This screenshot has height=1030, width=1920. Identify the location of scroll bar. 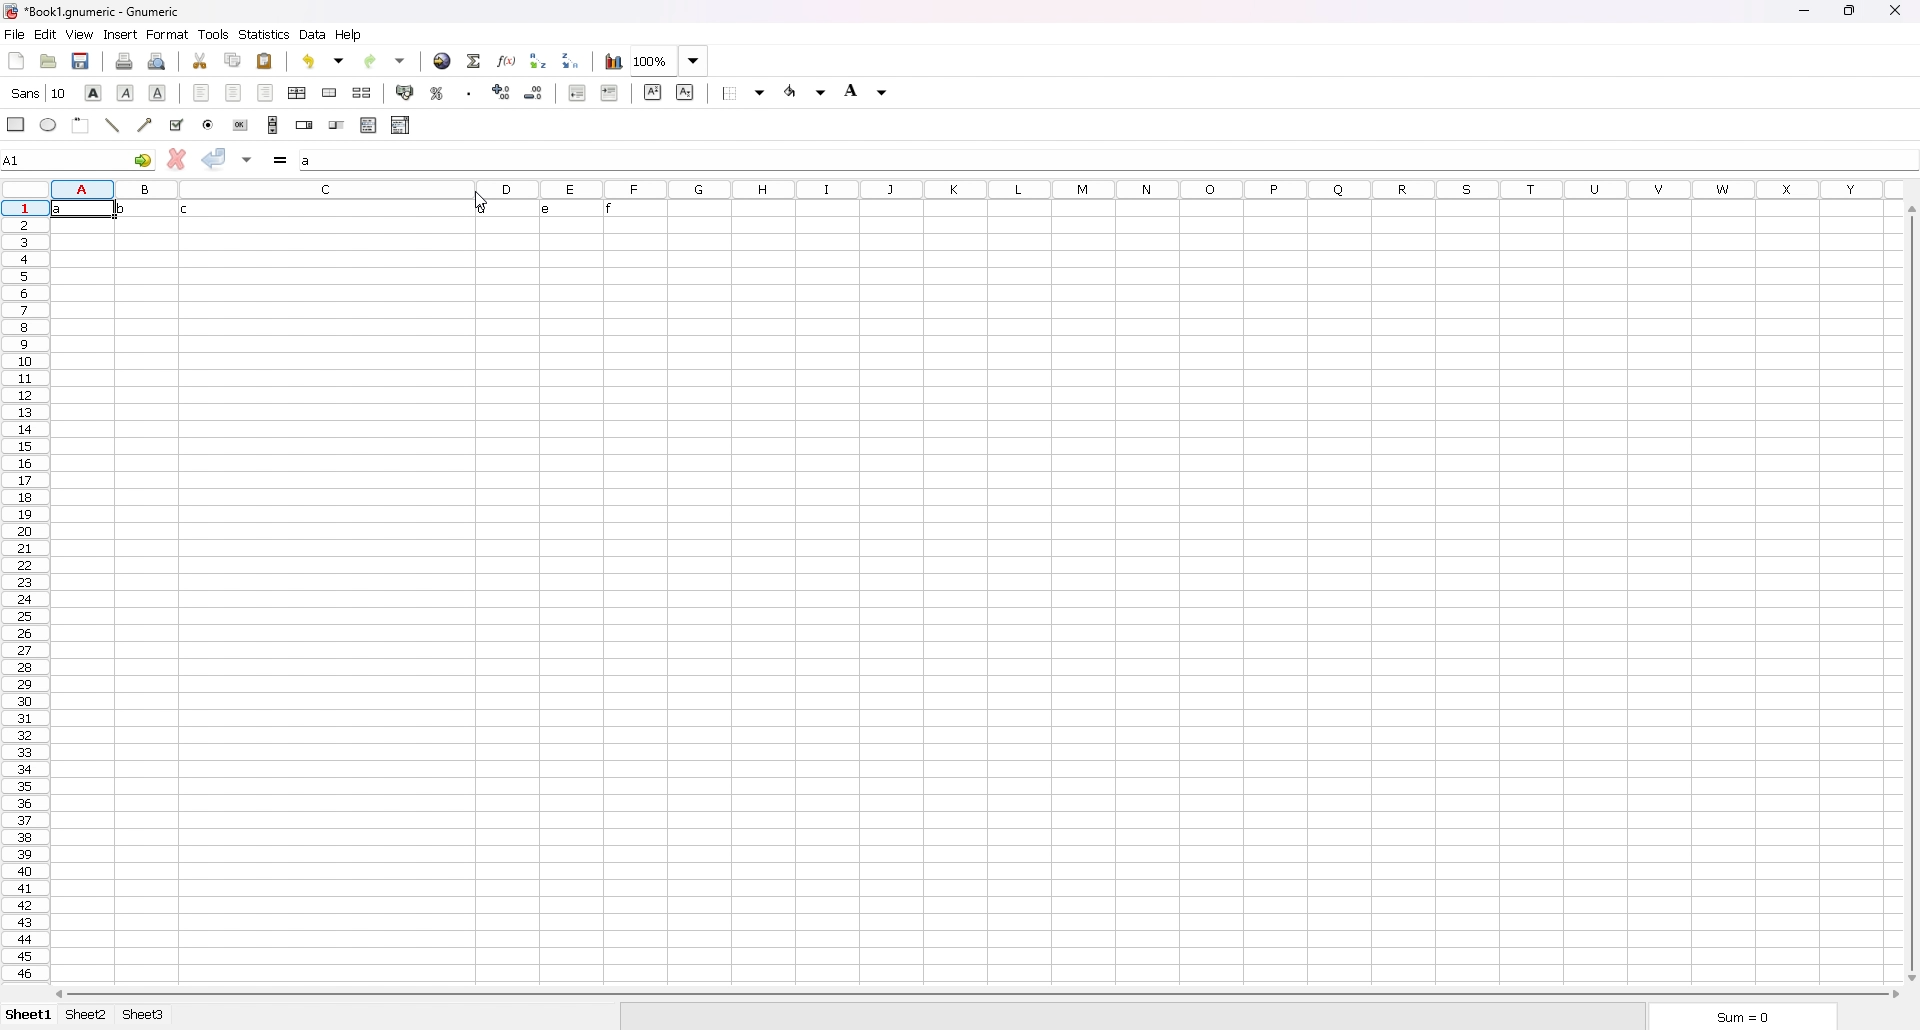
(1912, 594).